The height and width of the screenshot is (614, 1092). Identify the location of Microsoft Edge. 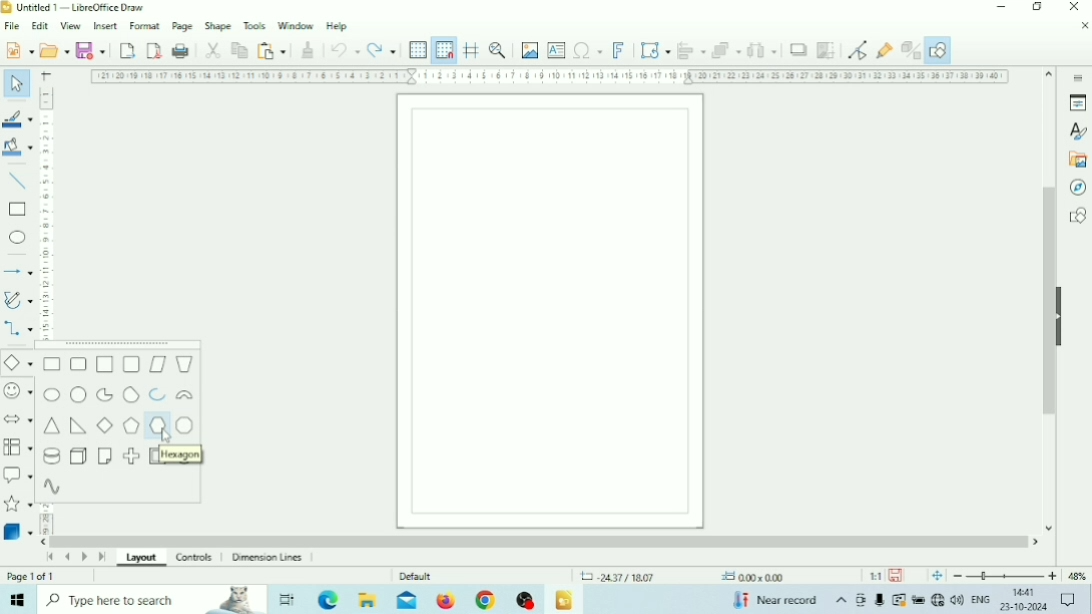
(330, 599).